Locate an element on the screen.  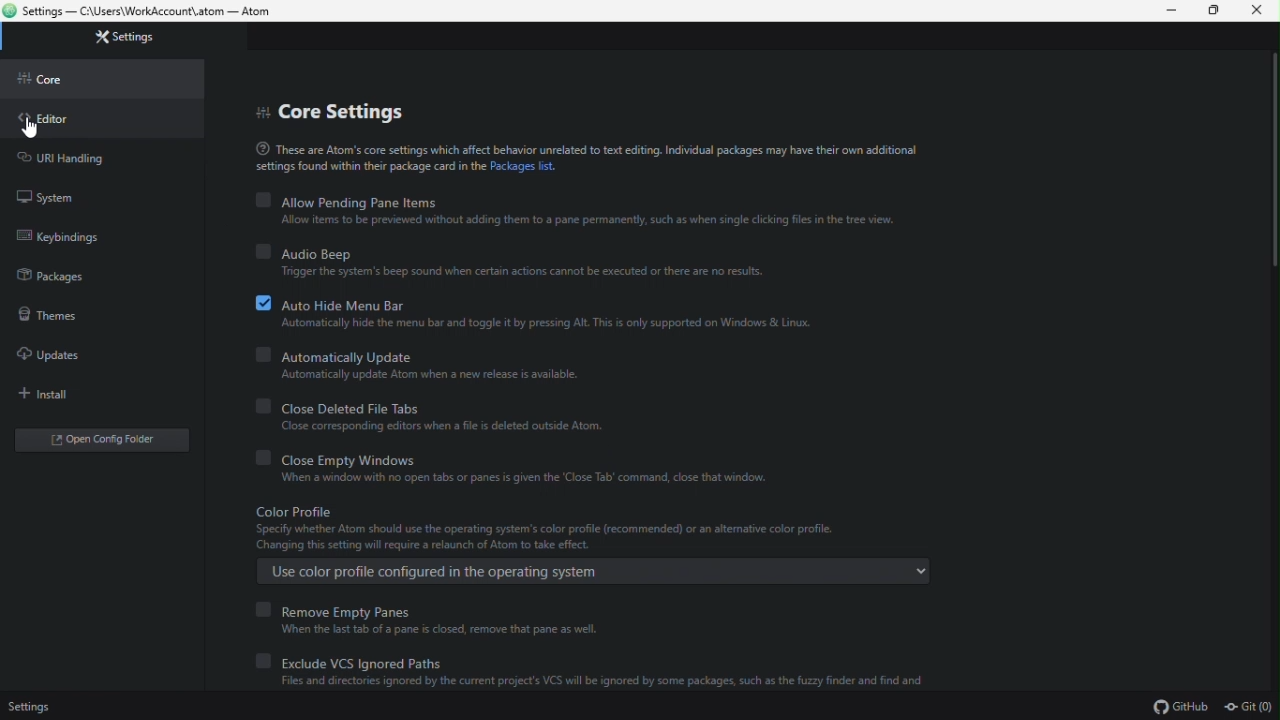
Close is located at coordinates (1262, 15).